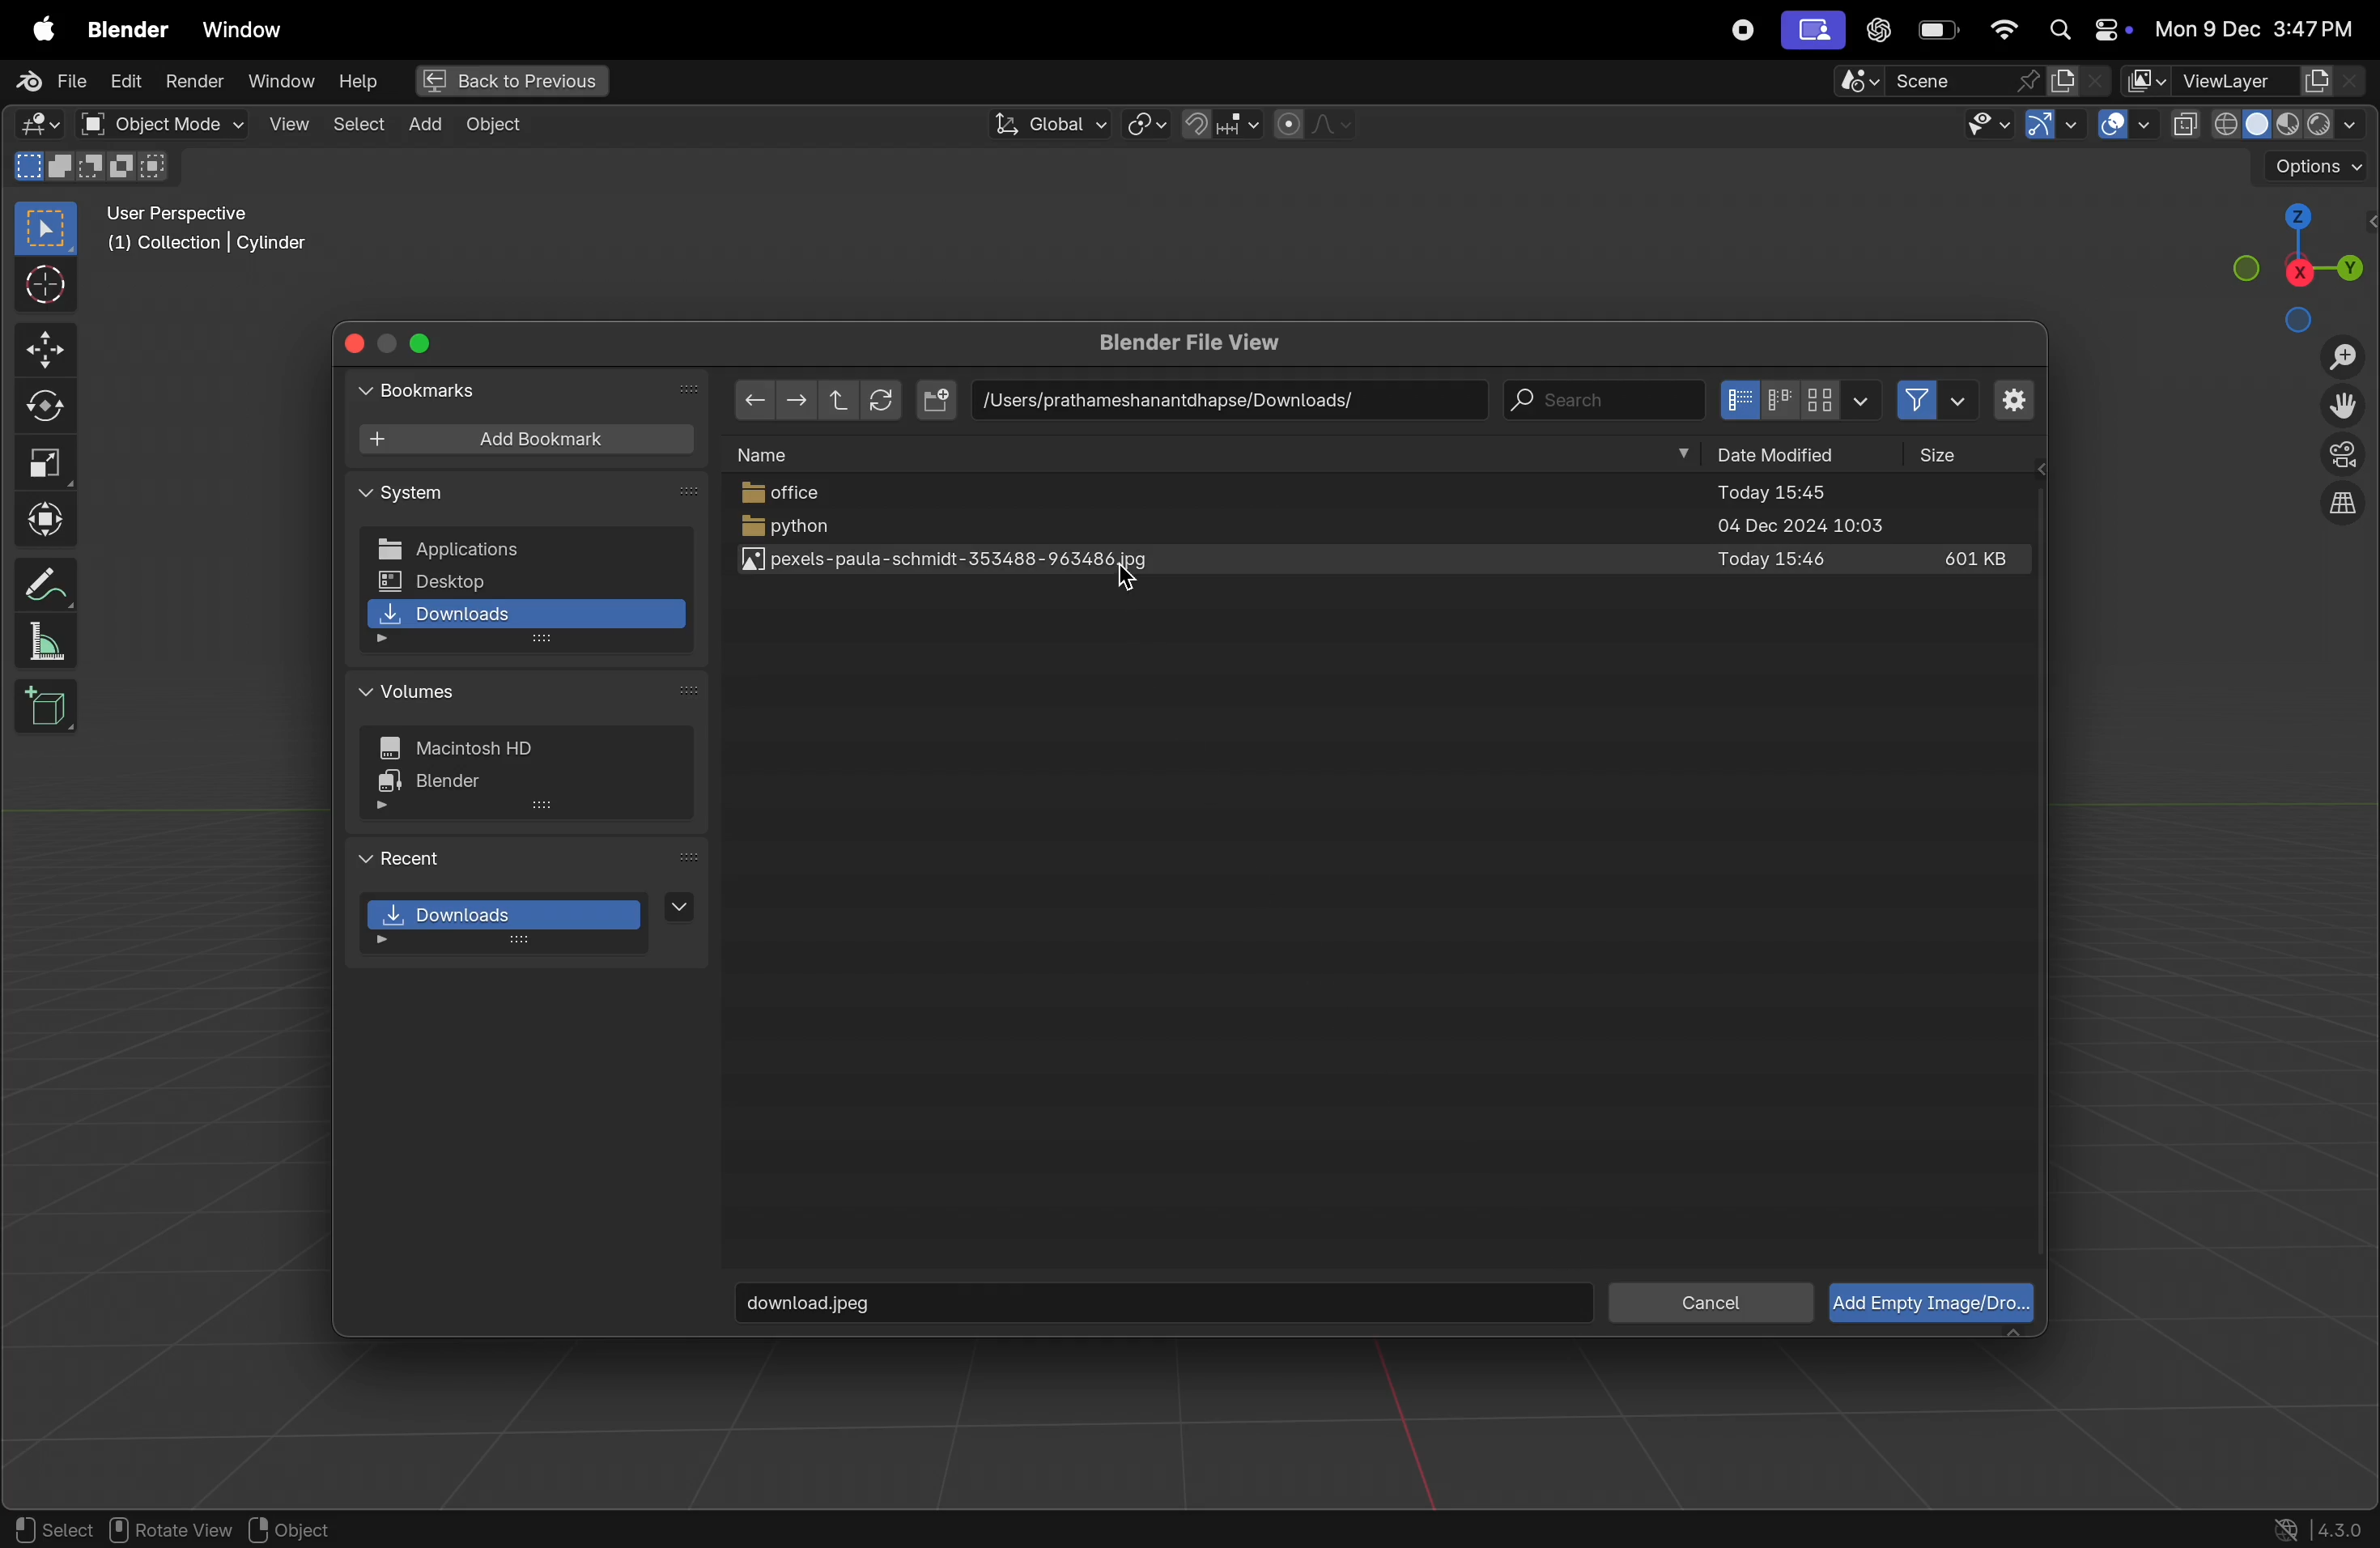 The height and width of the screenshot is (1548, 2380). Describe the element at coordinates (45, 463) in the screenshot. I see `scale` at that location.